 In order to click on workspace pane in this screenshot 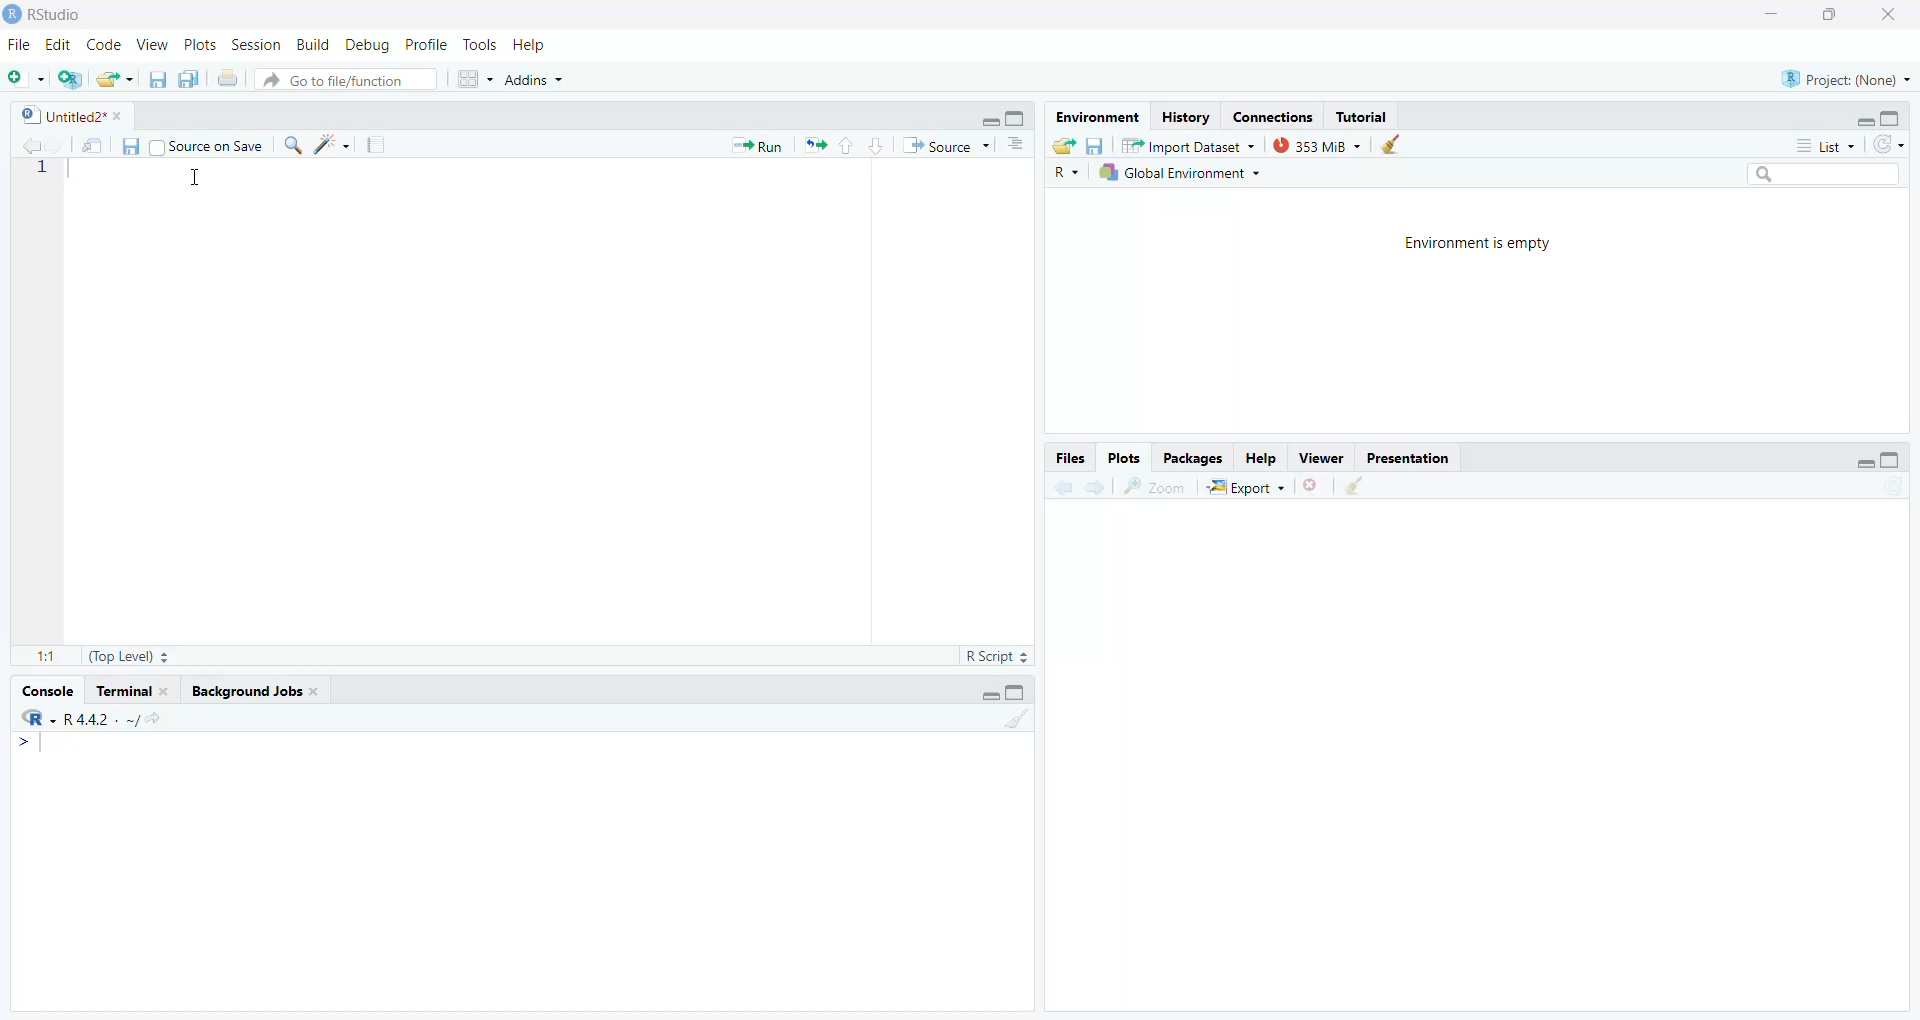, I will do `click(477, 79)`.